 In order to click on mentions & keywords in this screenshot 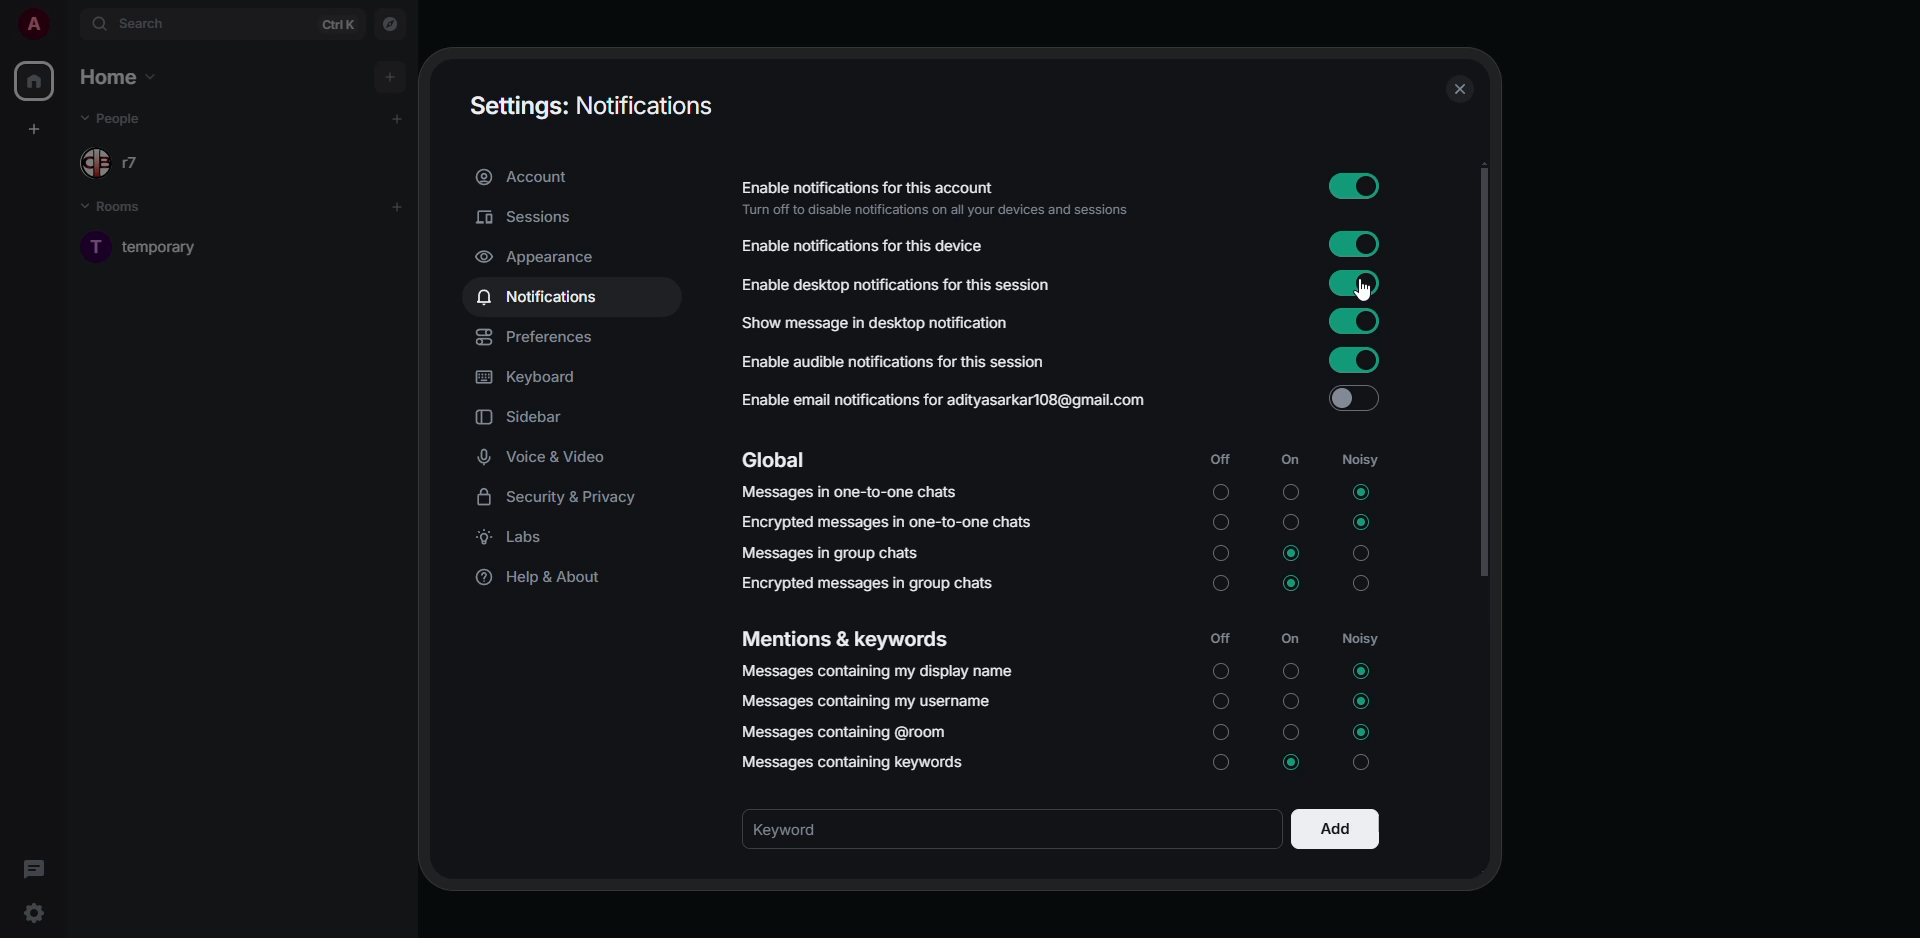, I will do `click(843, 636)`.